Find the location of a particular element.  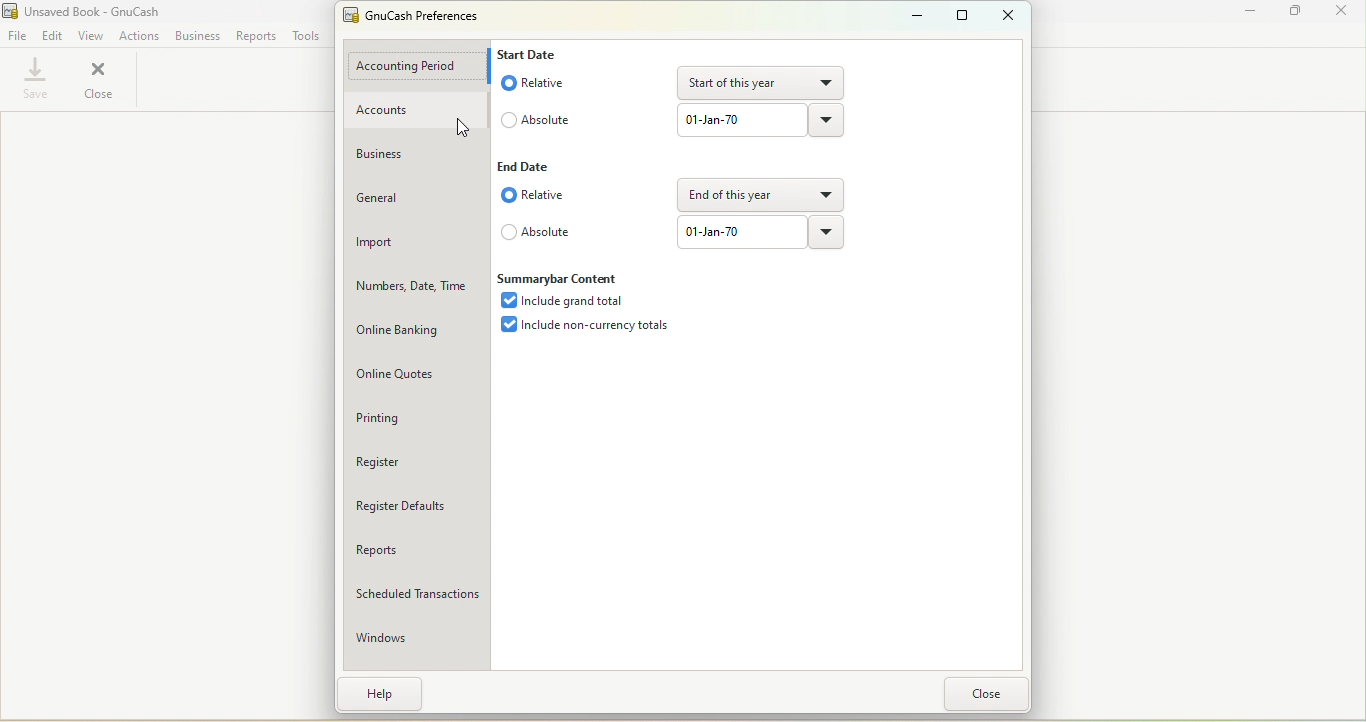

Relative is located at coordinates (539, 81).